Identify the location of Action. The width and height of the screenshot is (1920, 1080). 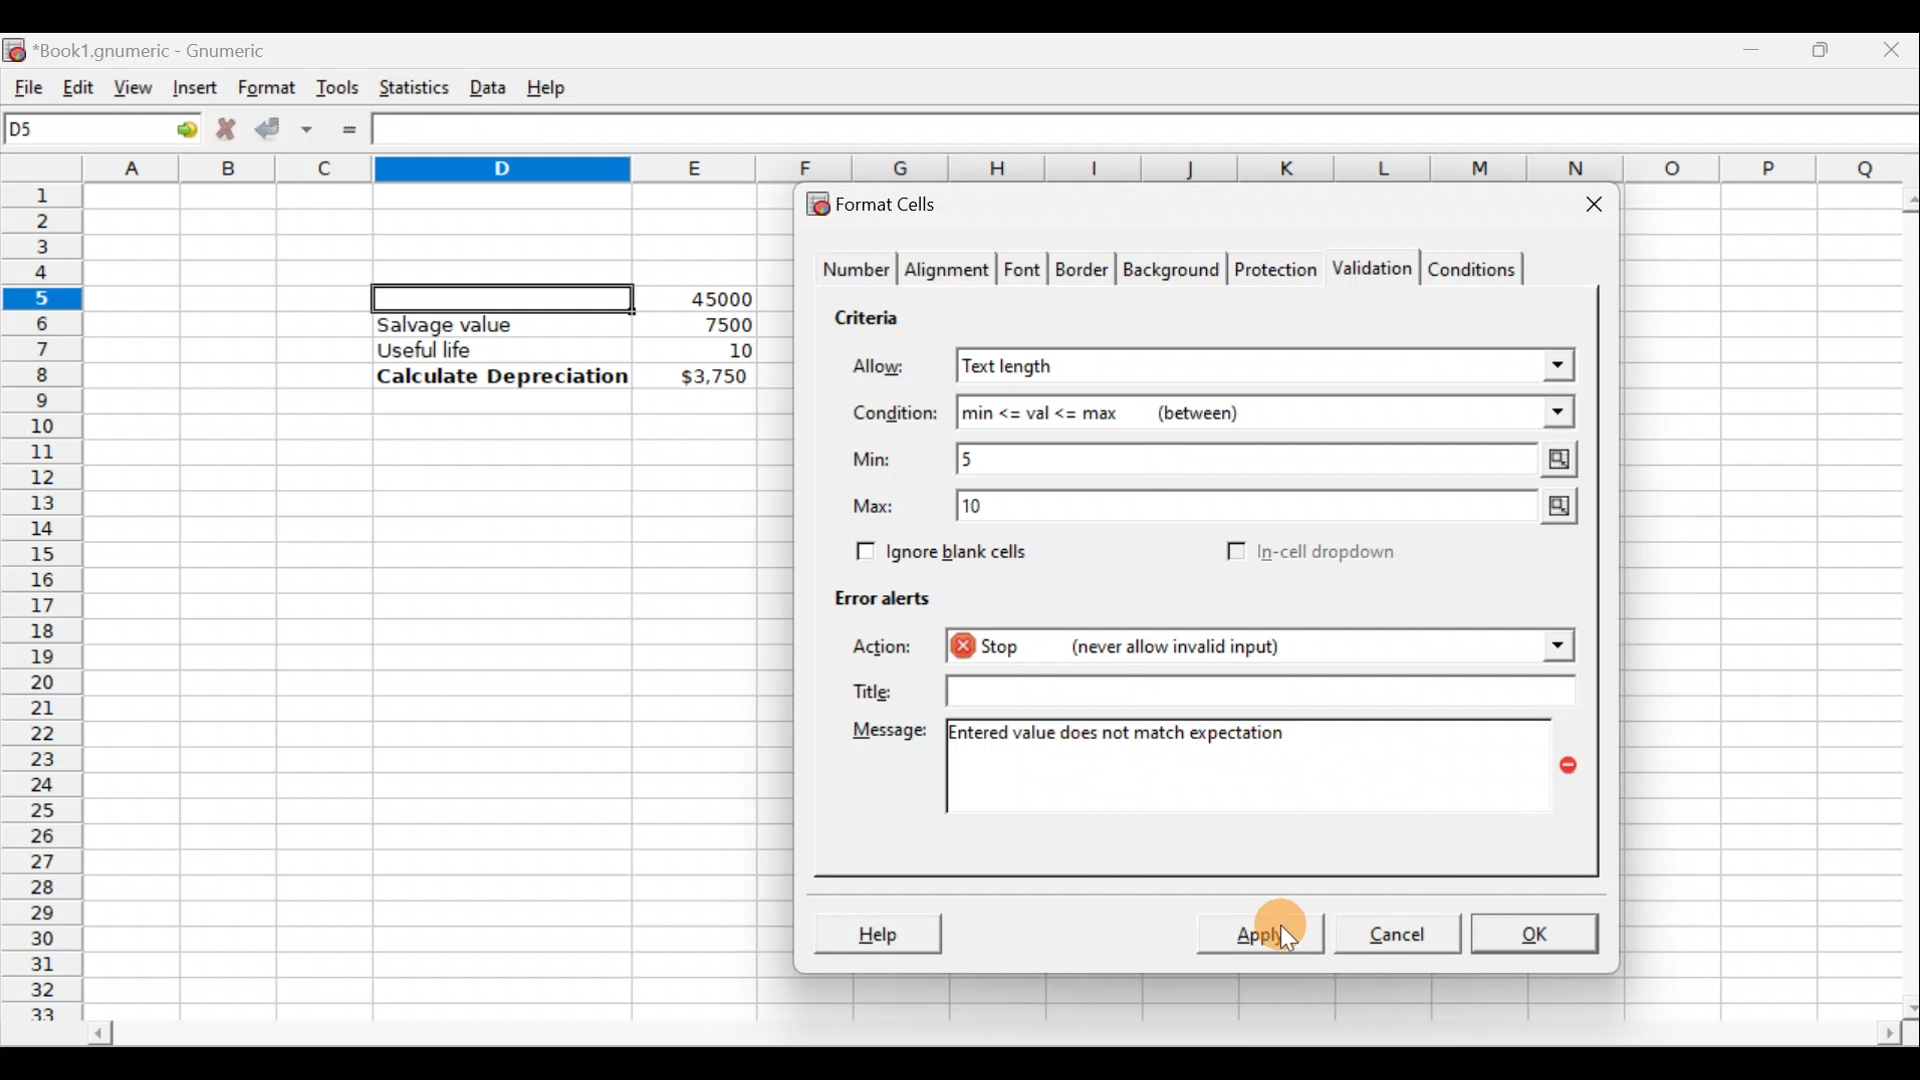
(888, 650).